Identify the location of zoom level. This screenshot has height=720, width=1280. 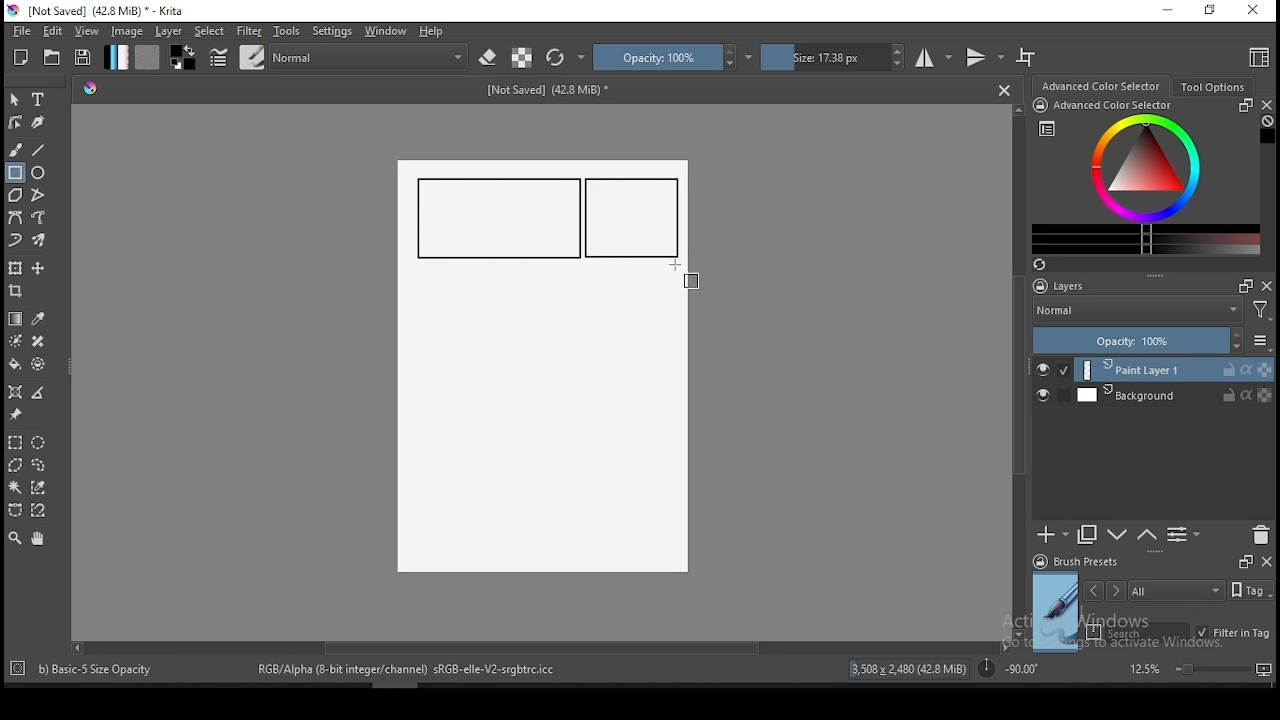
(1200, 668).